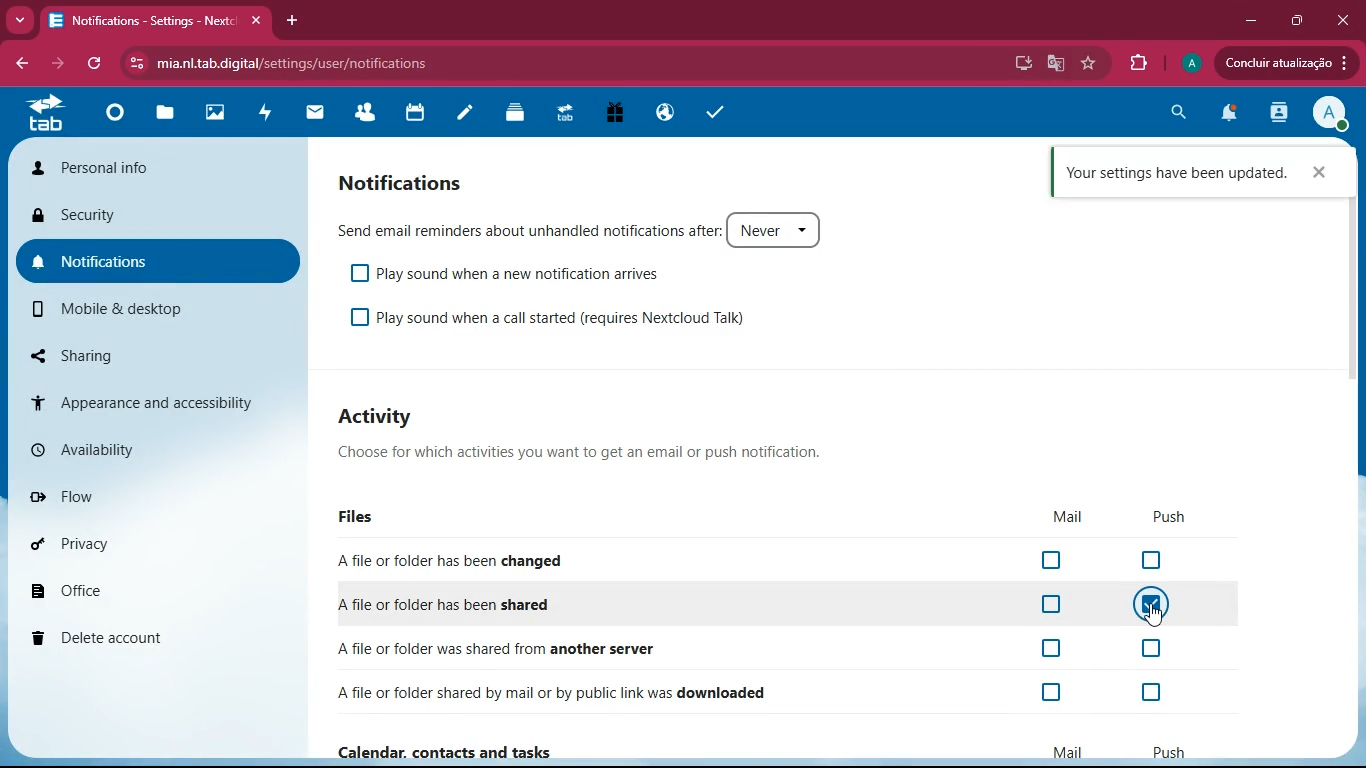  I want to click on calender, contacts and tasks, so click(447, 751).